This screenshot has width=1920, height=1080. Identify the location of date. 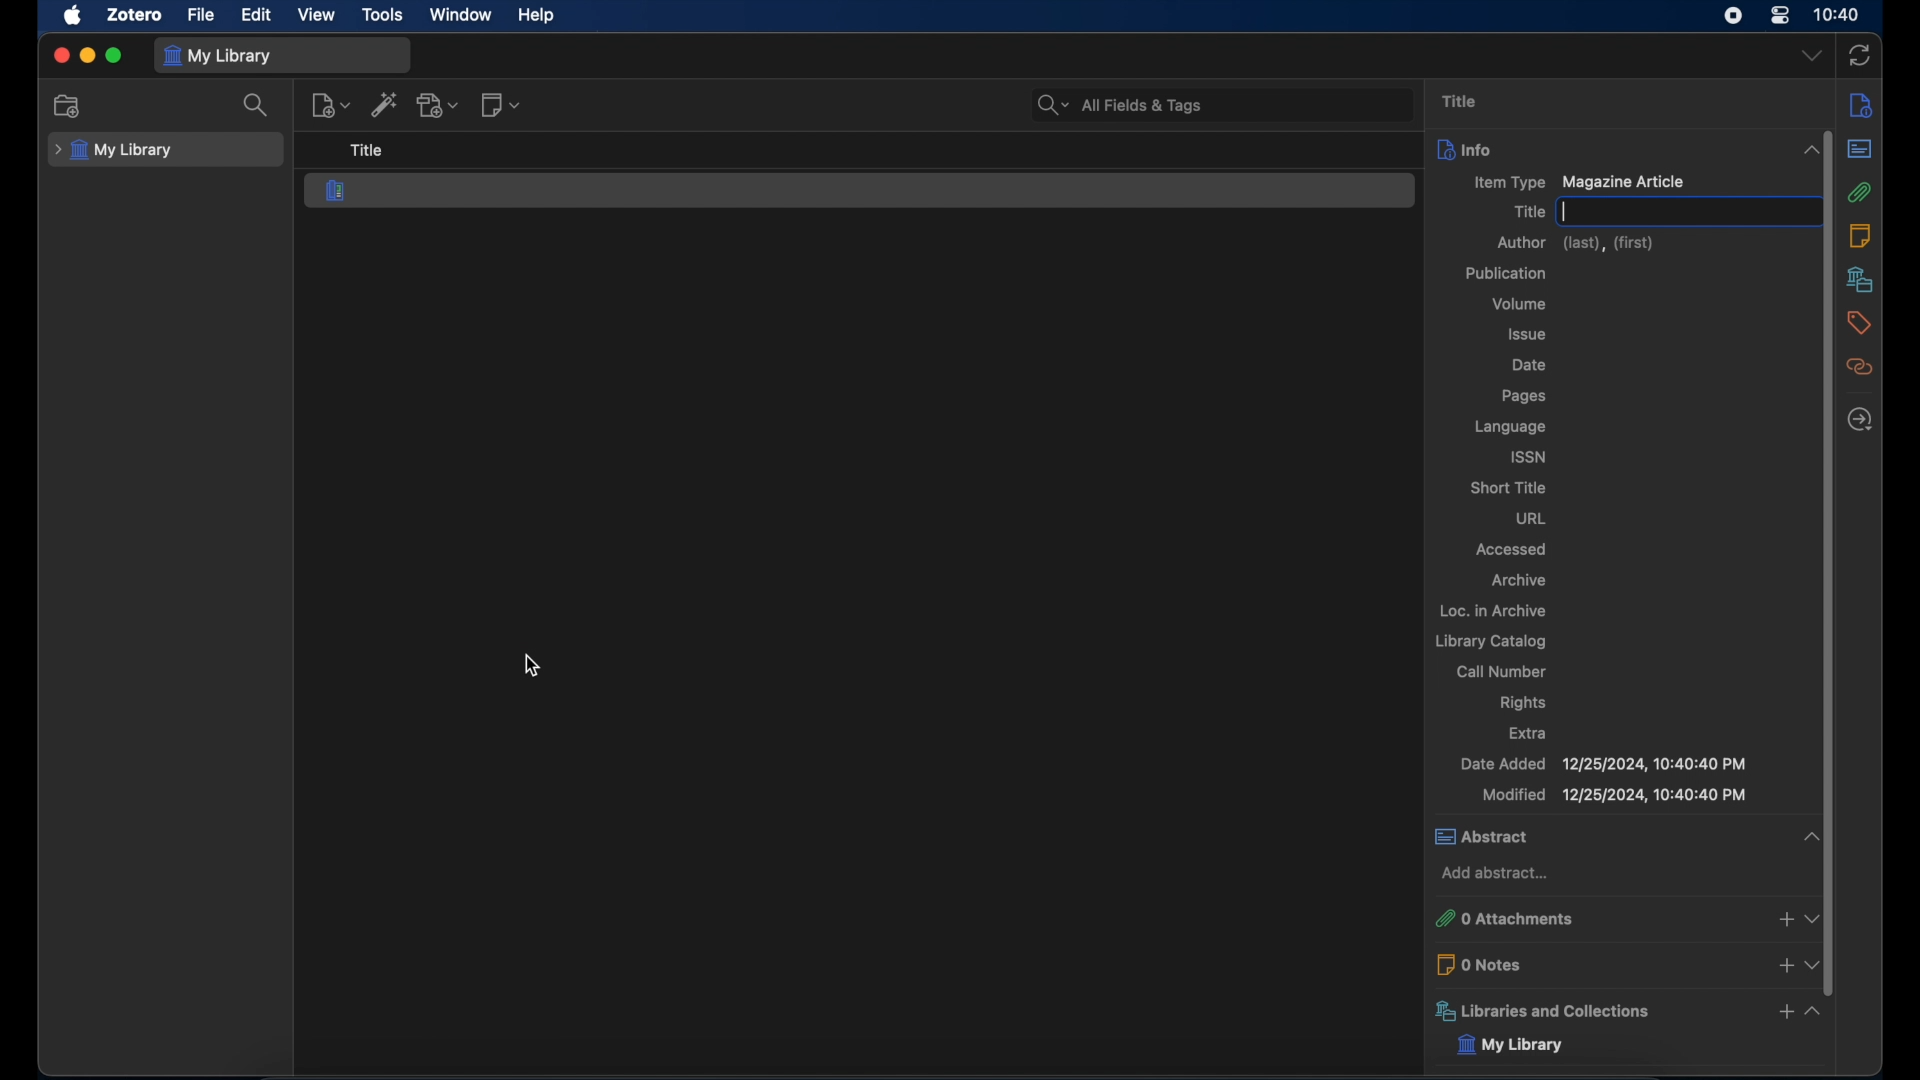
(1532, 365).